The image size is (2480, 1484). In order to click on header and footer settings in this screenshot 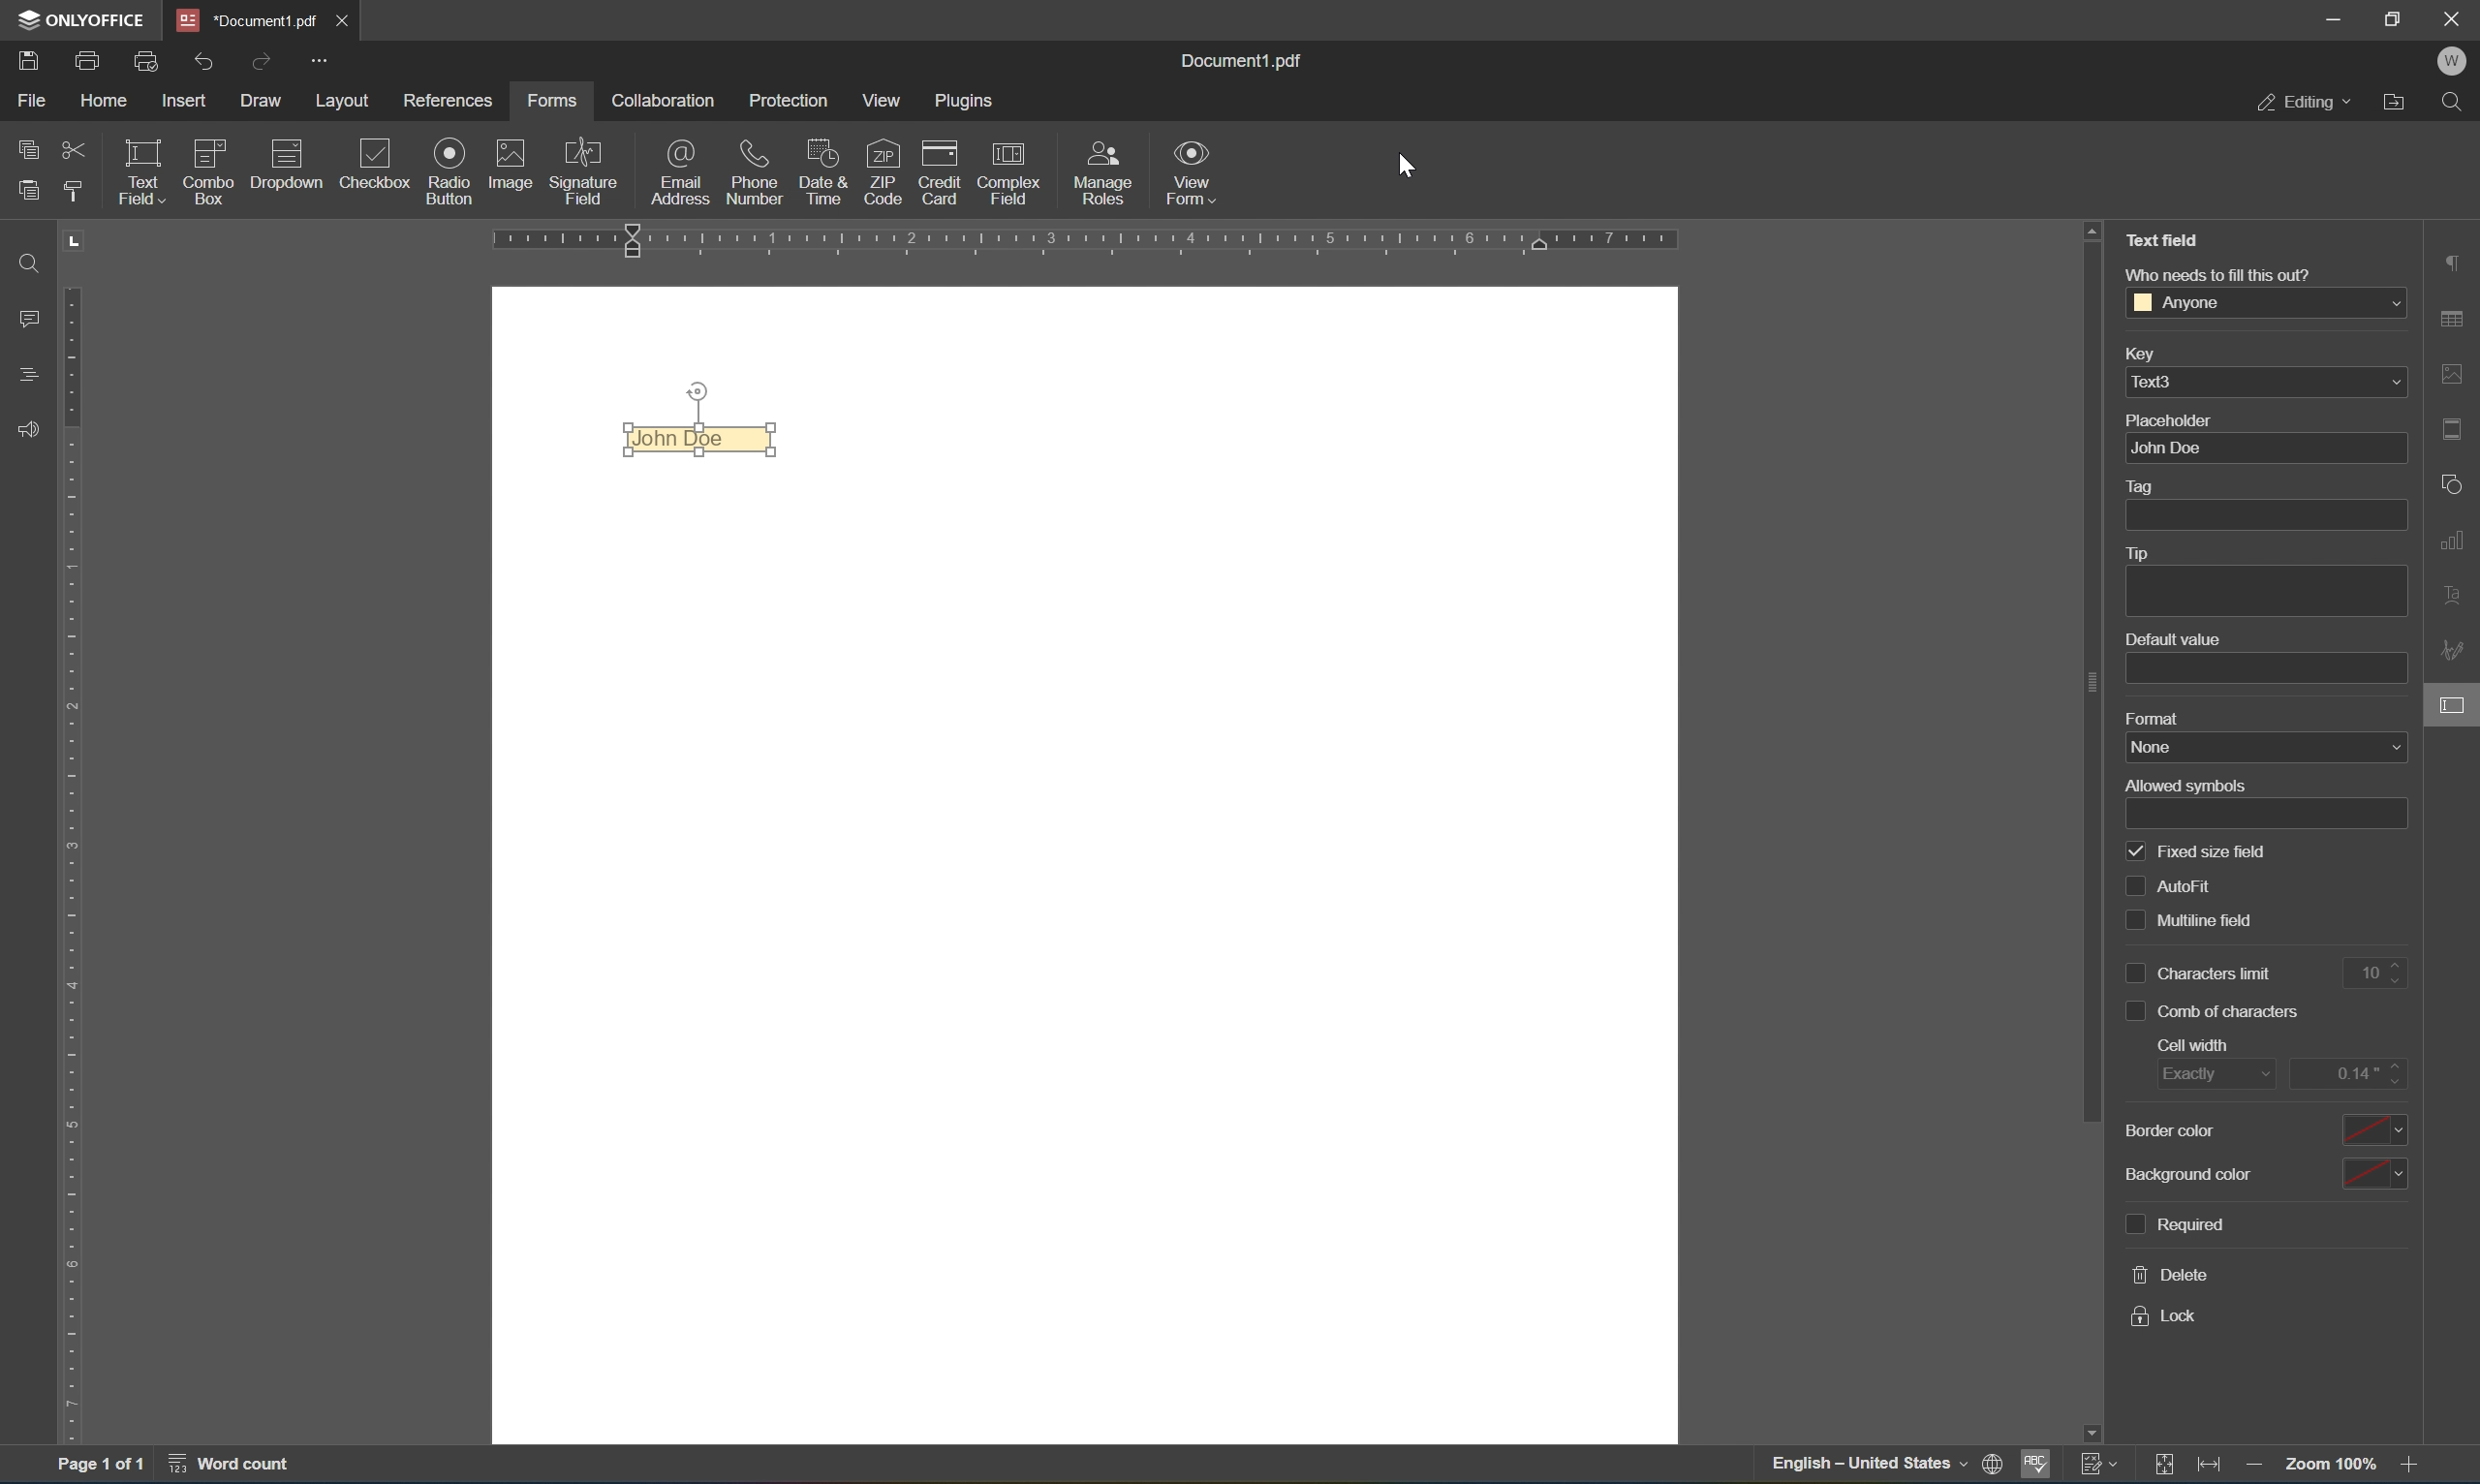, I will do `click(2458, 427)`.